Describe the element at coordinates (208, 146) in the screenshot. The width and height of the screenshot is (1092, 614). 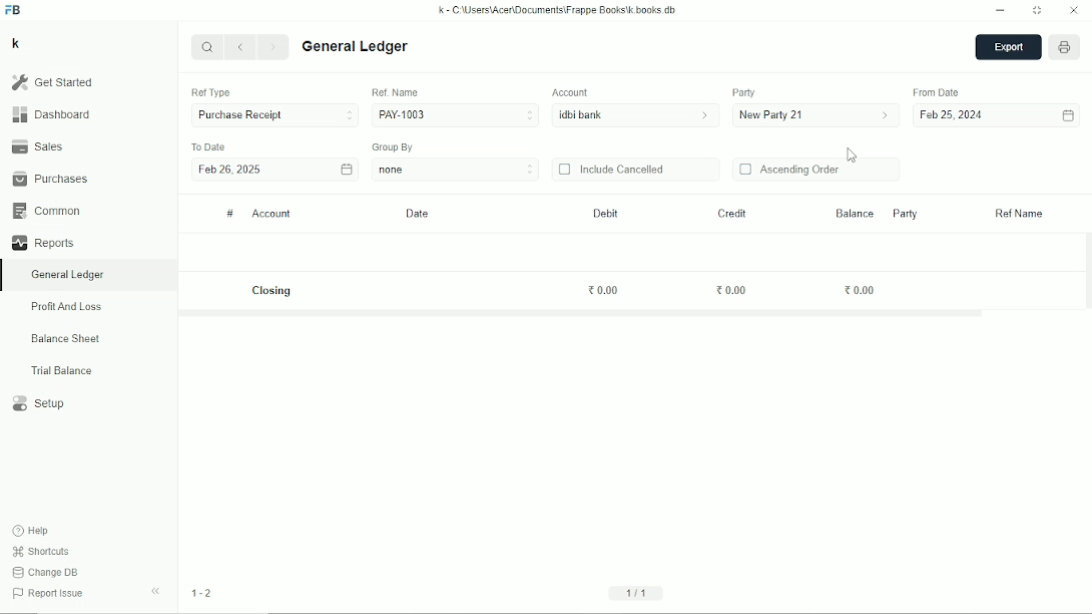
I see `To date` at that location.